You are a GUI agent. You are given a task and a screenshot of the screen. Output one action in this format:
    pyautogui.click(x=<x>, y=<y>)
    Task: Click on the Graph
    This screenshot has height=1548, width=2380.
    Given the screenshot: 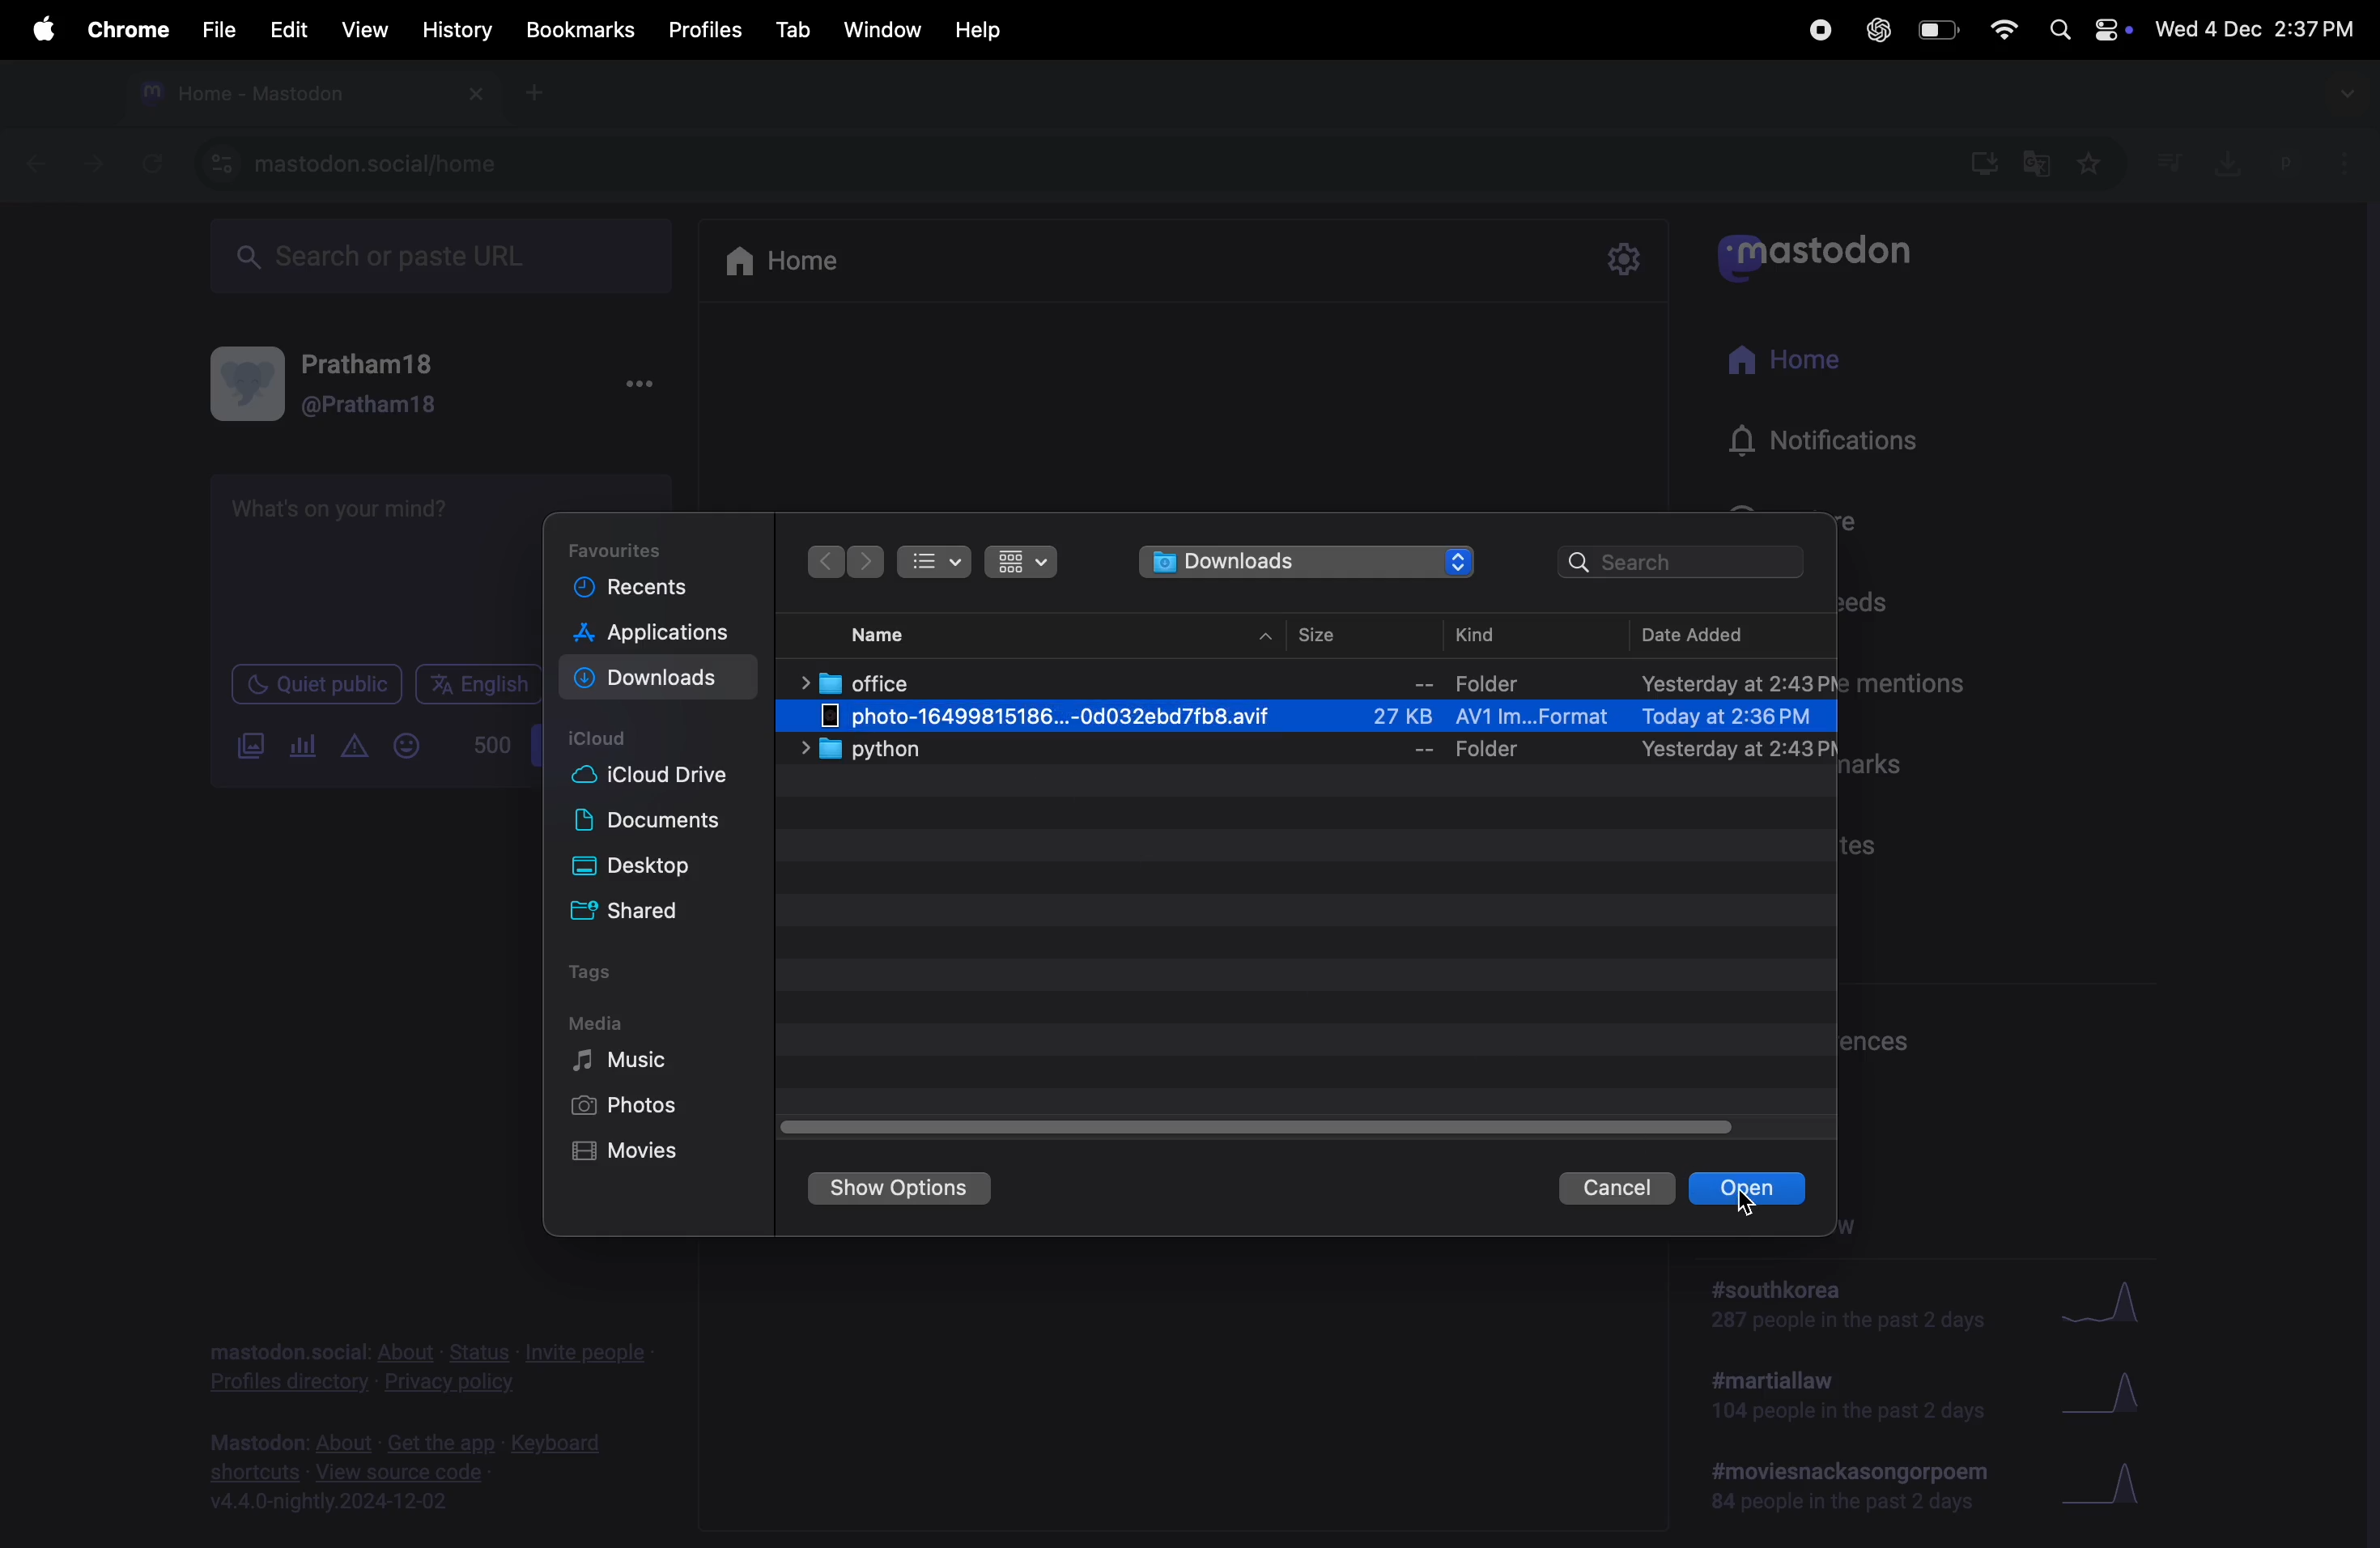 What is the action you would take?
    pyautogui.click(x=2111, y=1486)
    